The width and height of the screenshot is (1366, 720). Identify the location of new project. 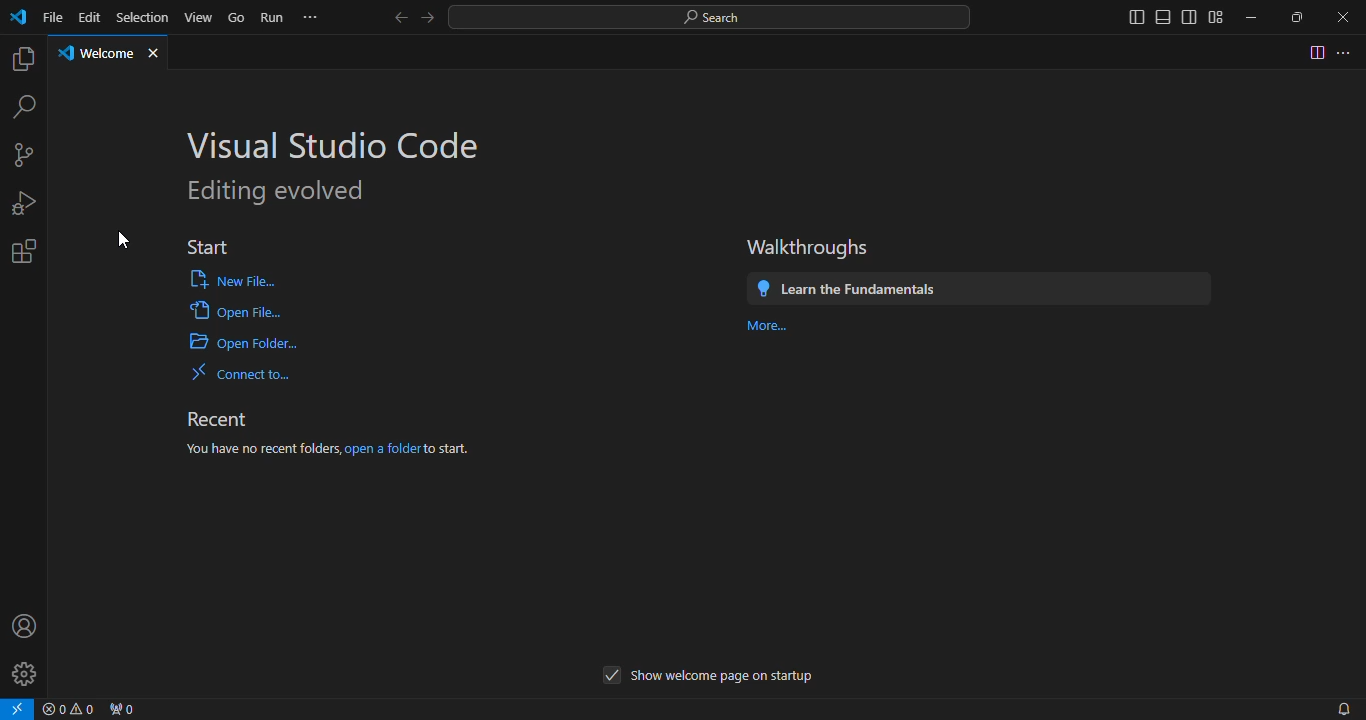
(26, 157).